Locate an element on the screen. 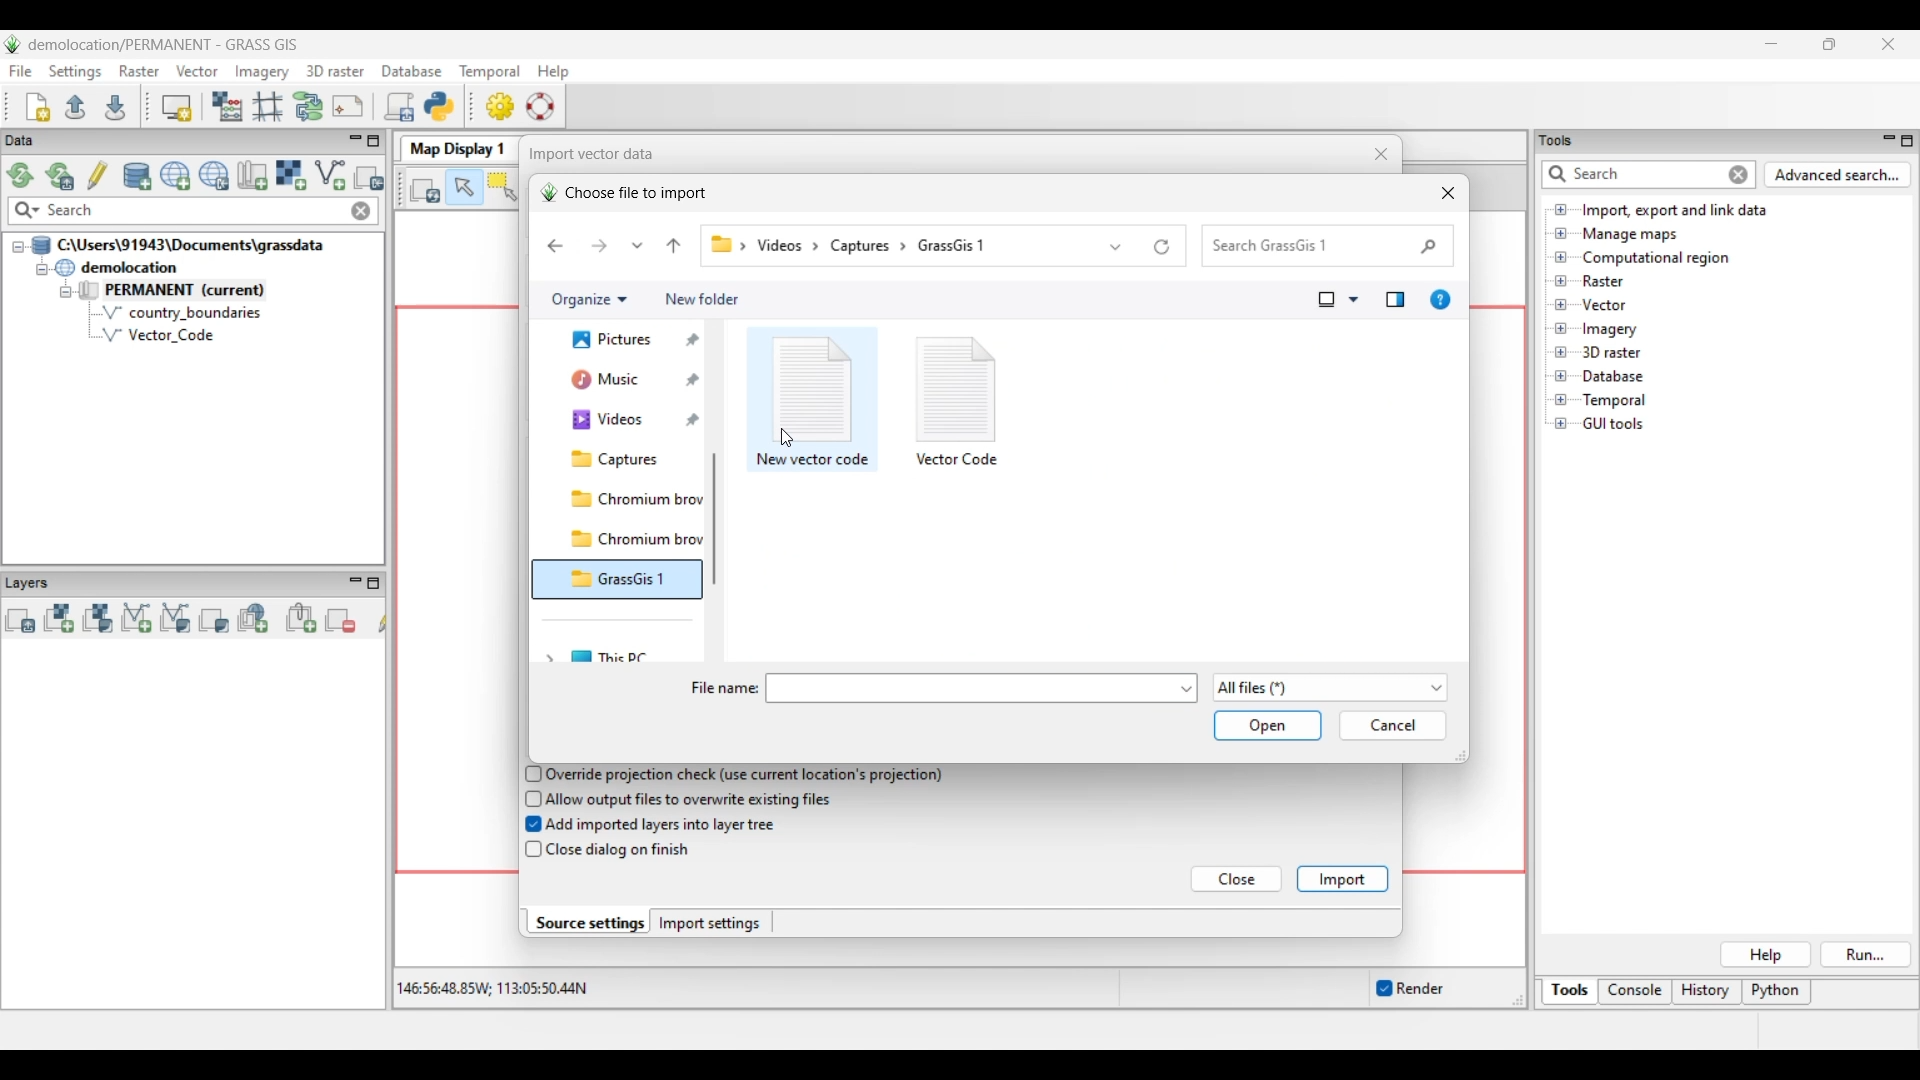 The image size is (1920, 1080). capture is located at coordinates (866, 245).